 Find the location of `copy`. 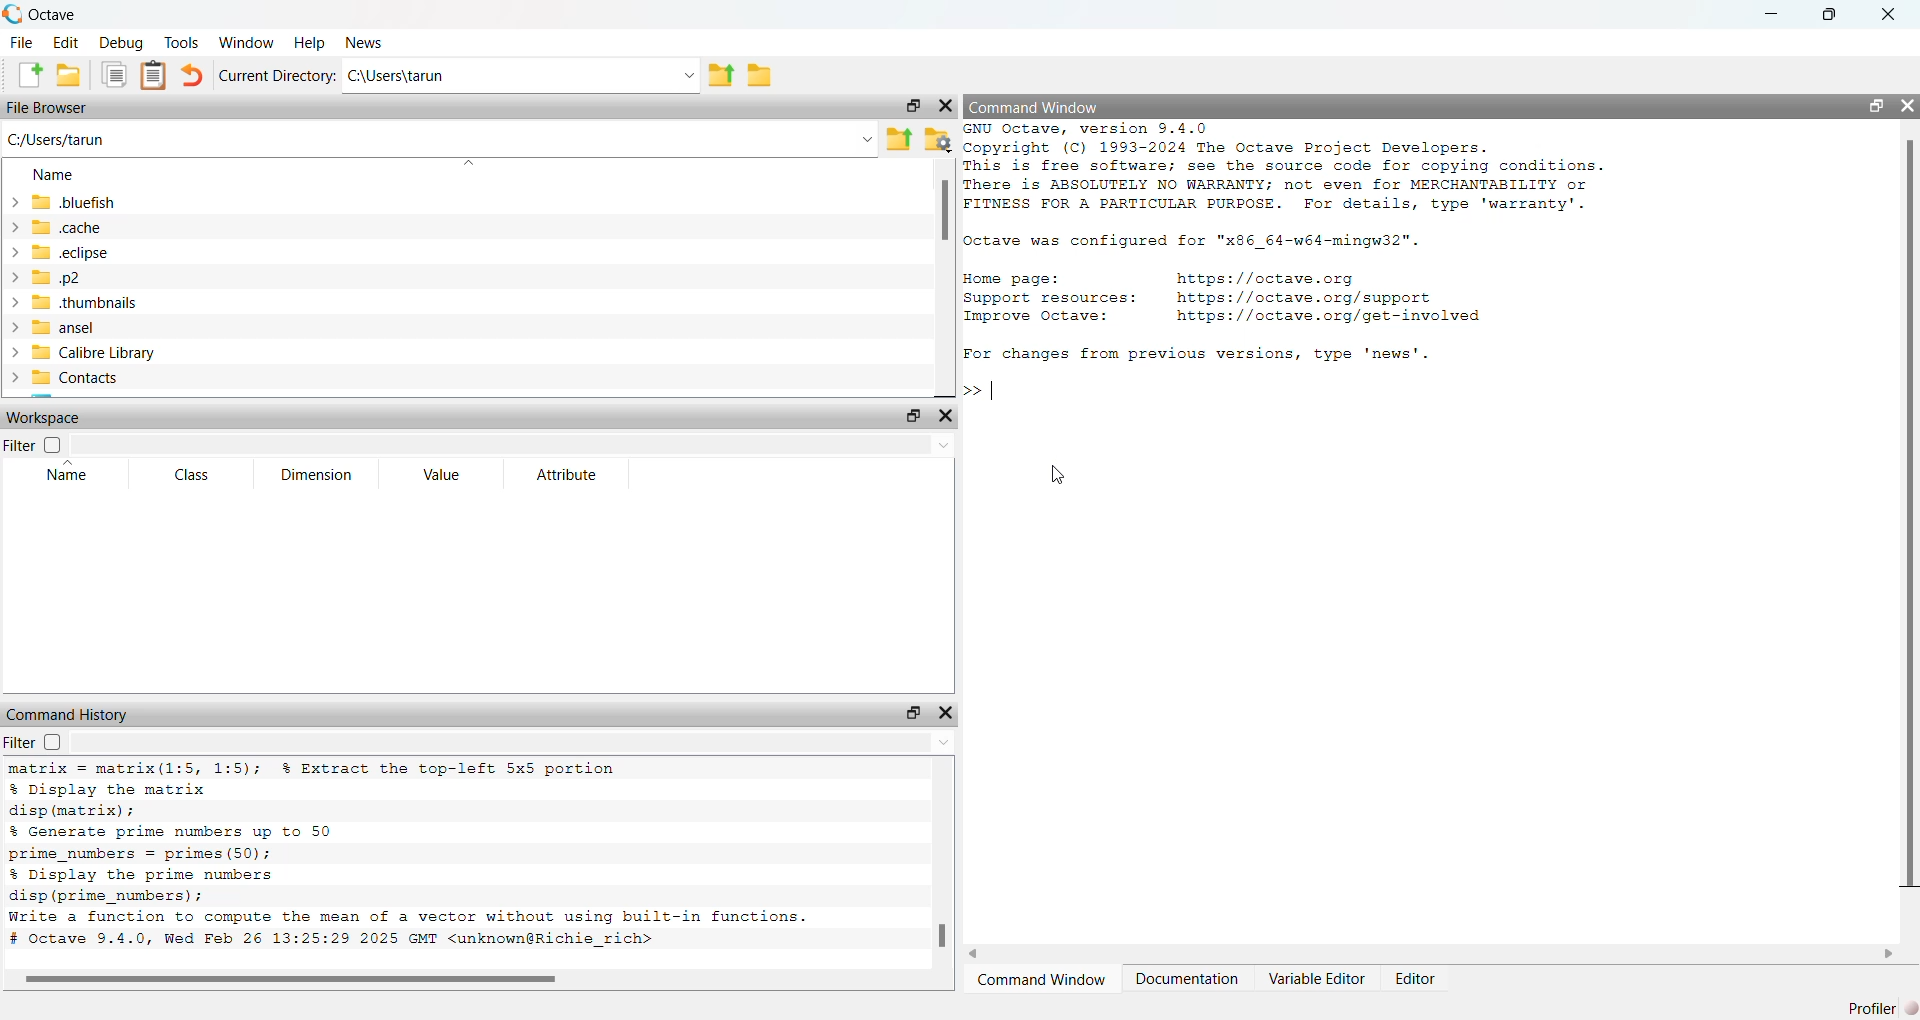

copy is located at coordinates (113, 75).